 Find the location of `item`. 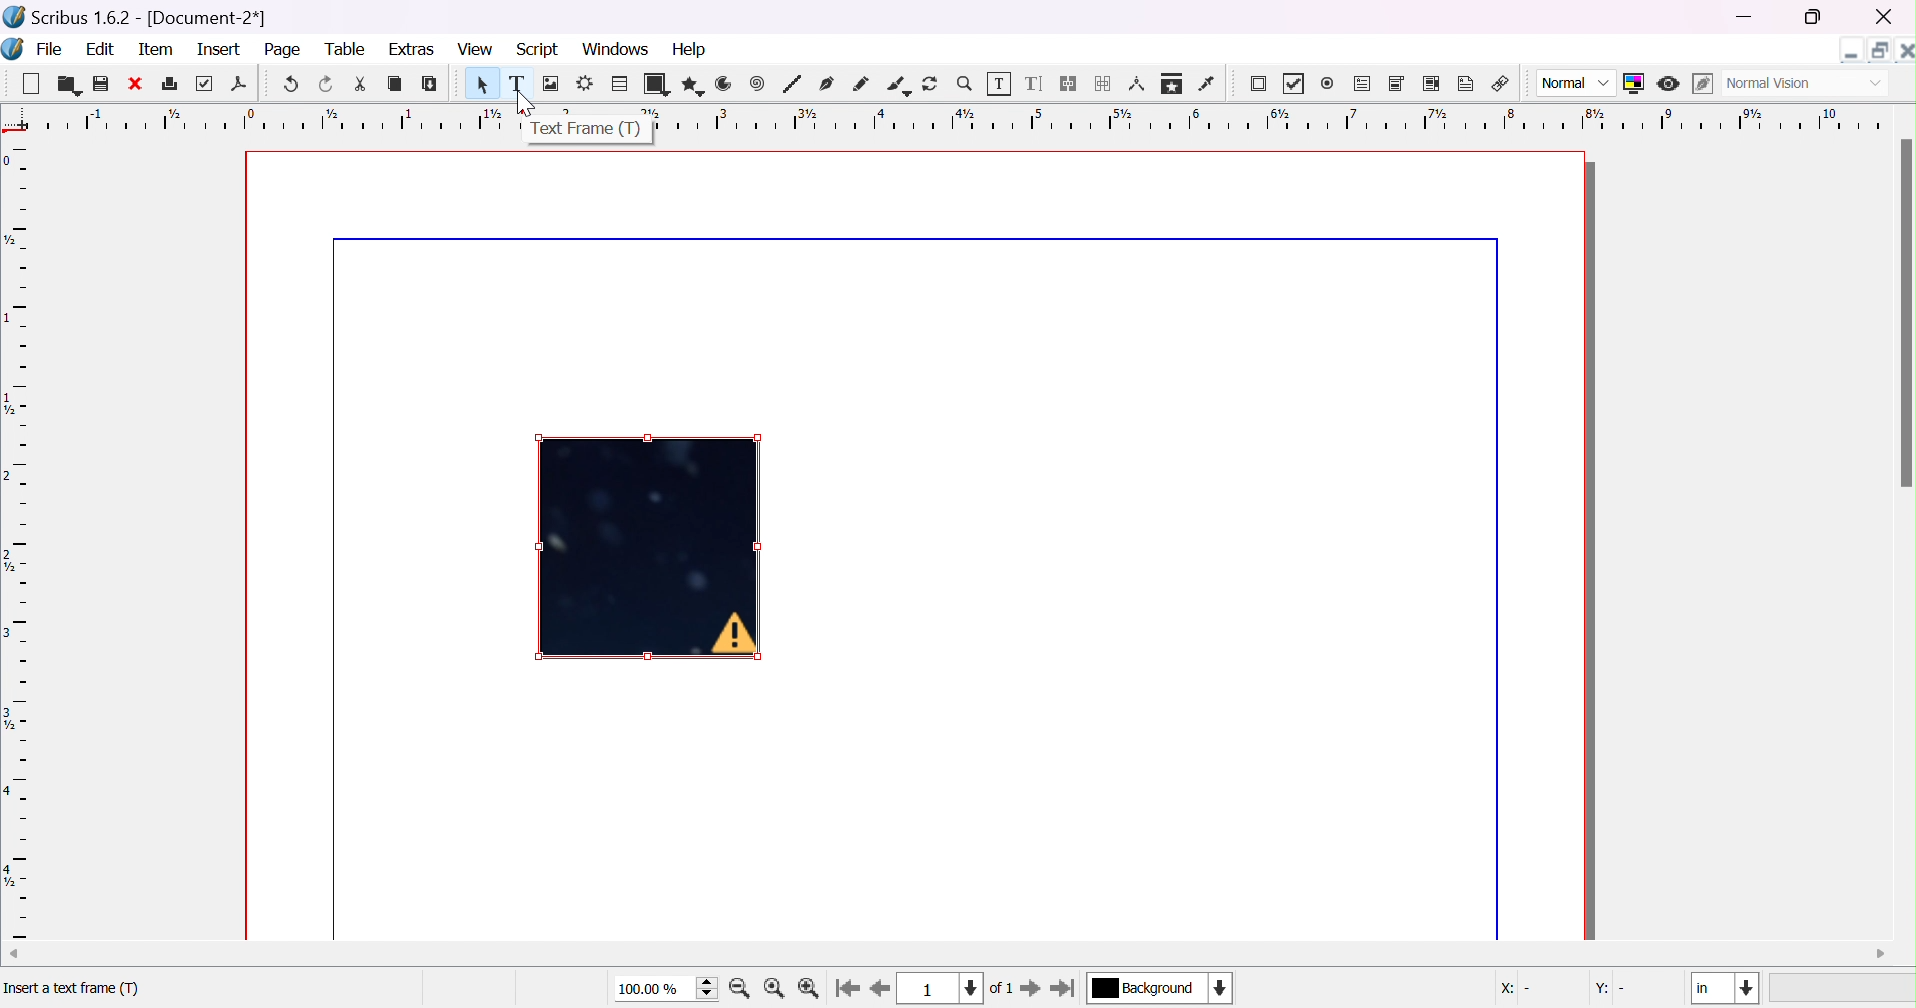

item is located at coordinates (155, 50).